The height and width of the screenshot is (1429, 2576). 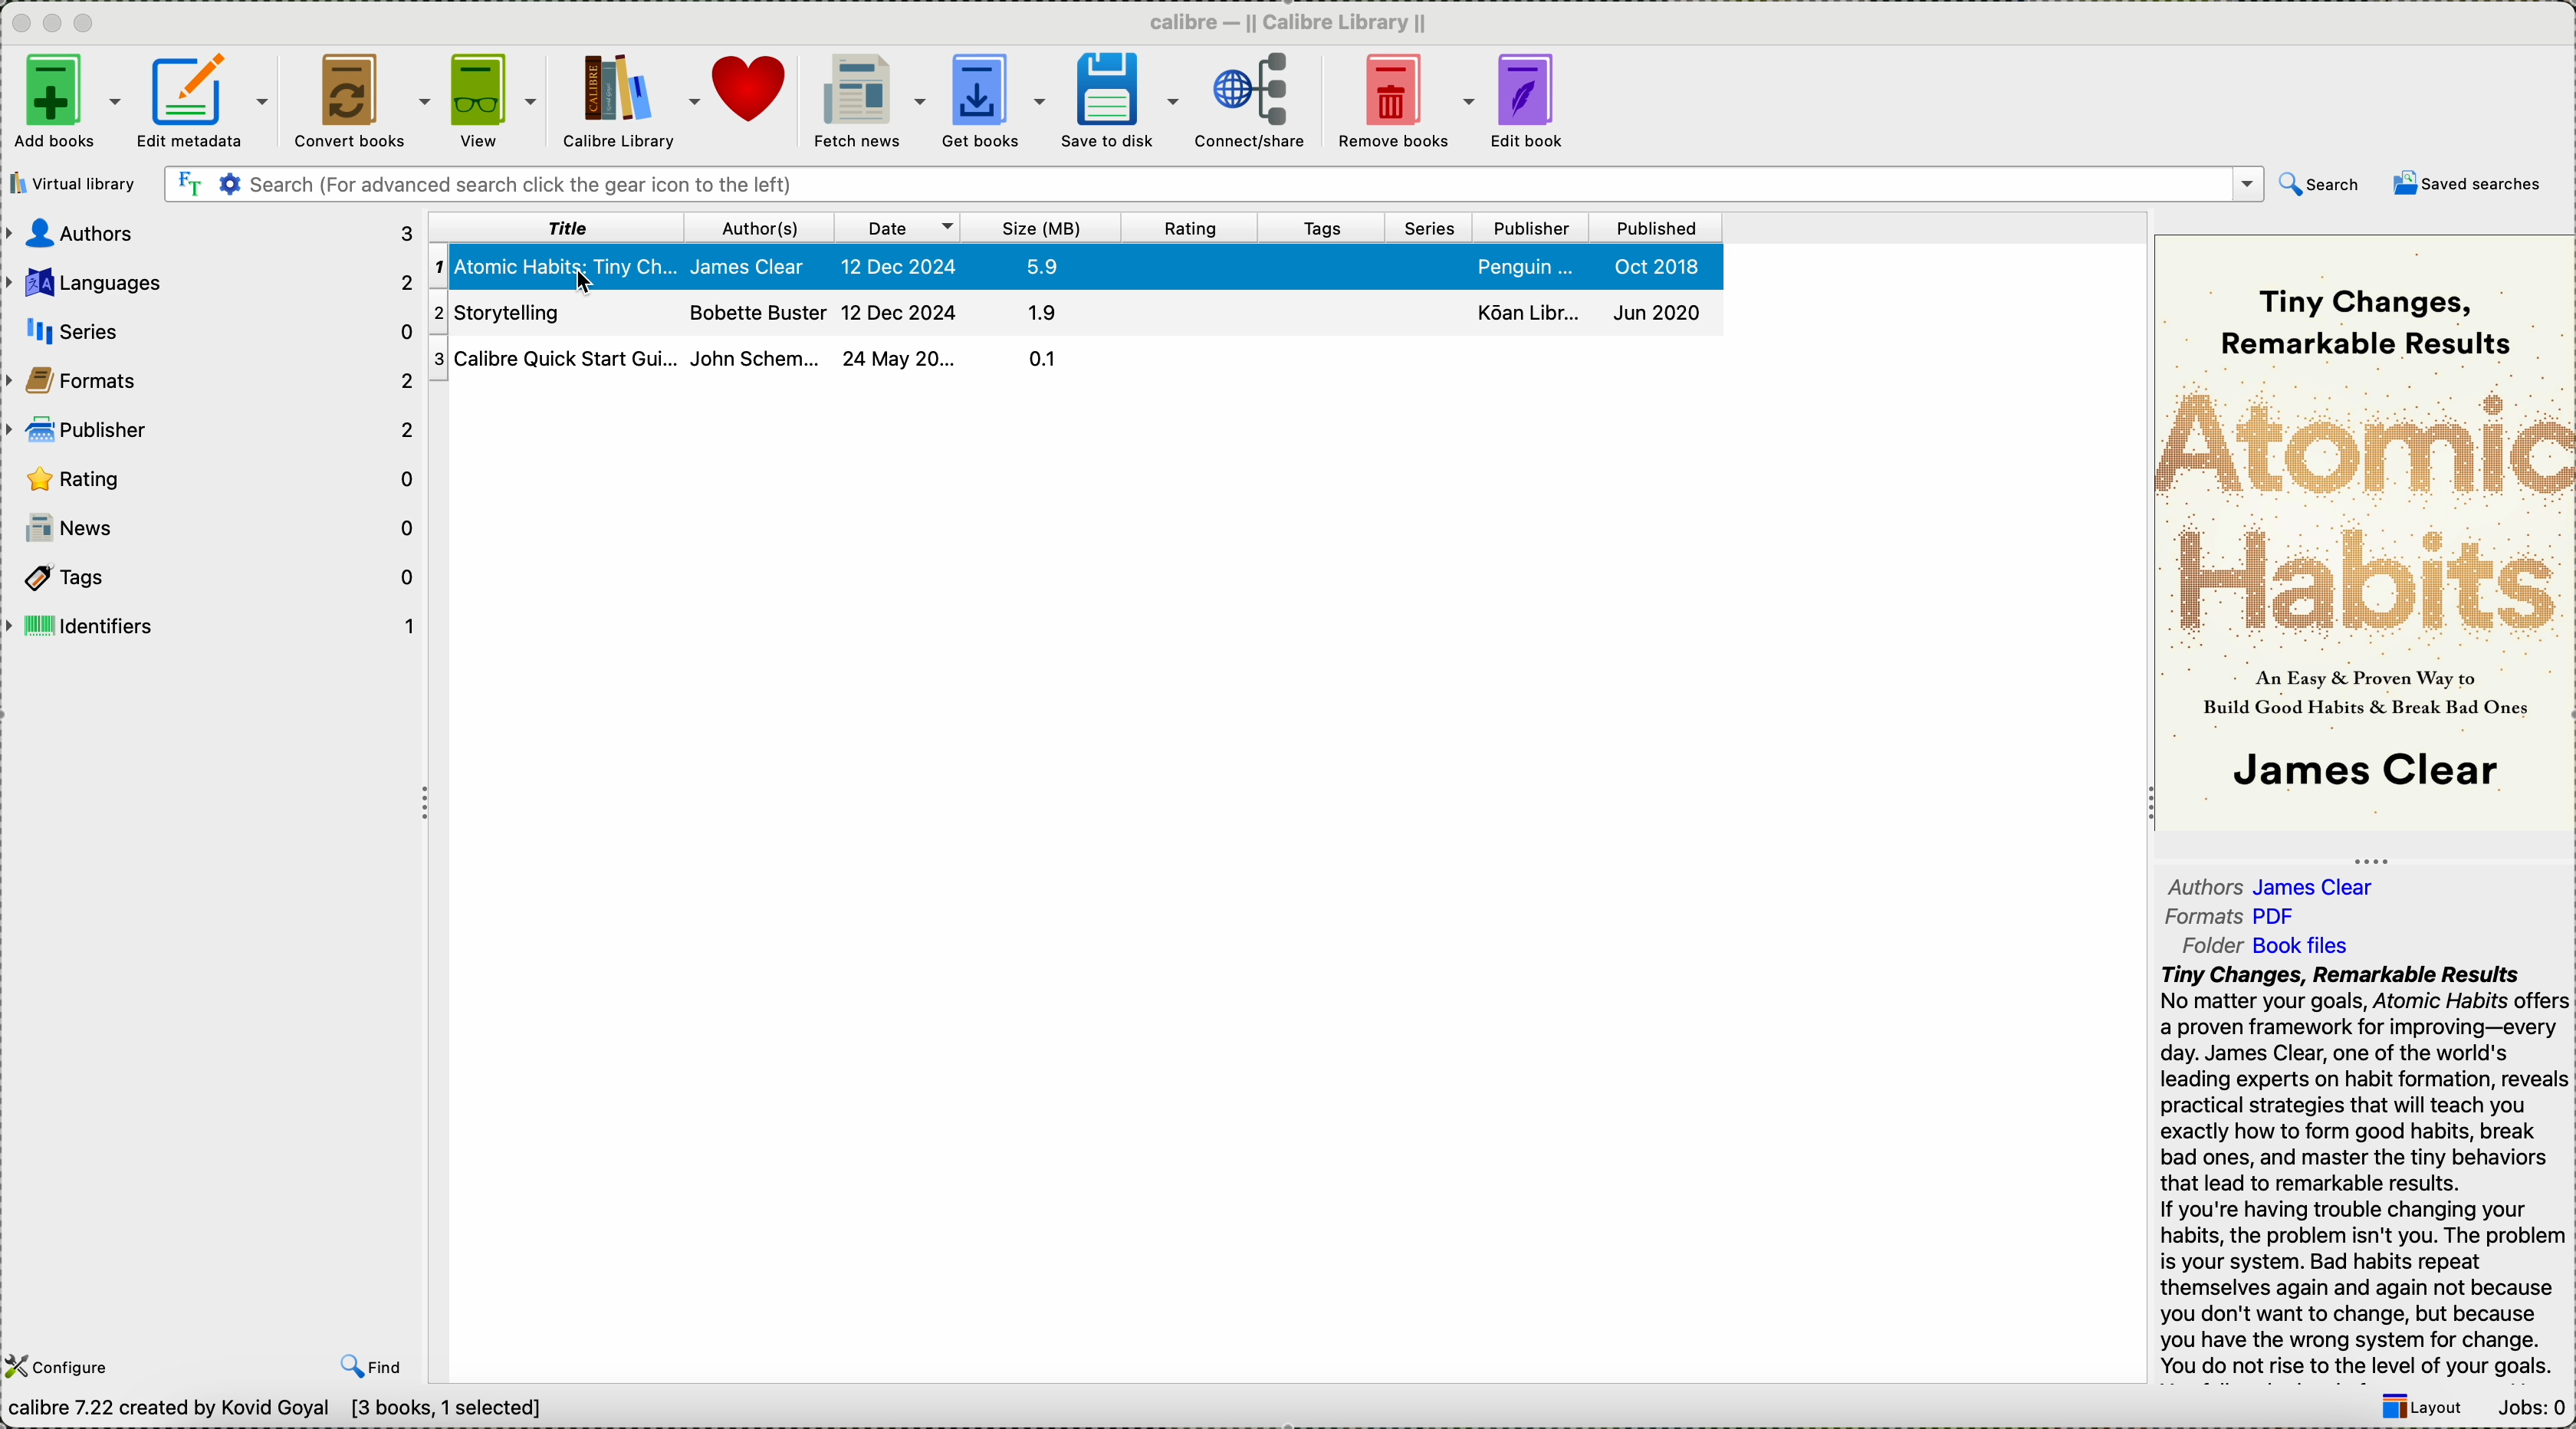 What do you see at coordinates (2236, 917) in the screenshot?
I see `formats` at bounding box center [2236, 917].